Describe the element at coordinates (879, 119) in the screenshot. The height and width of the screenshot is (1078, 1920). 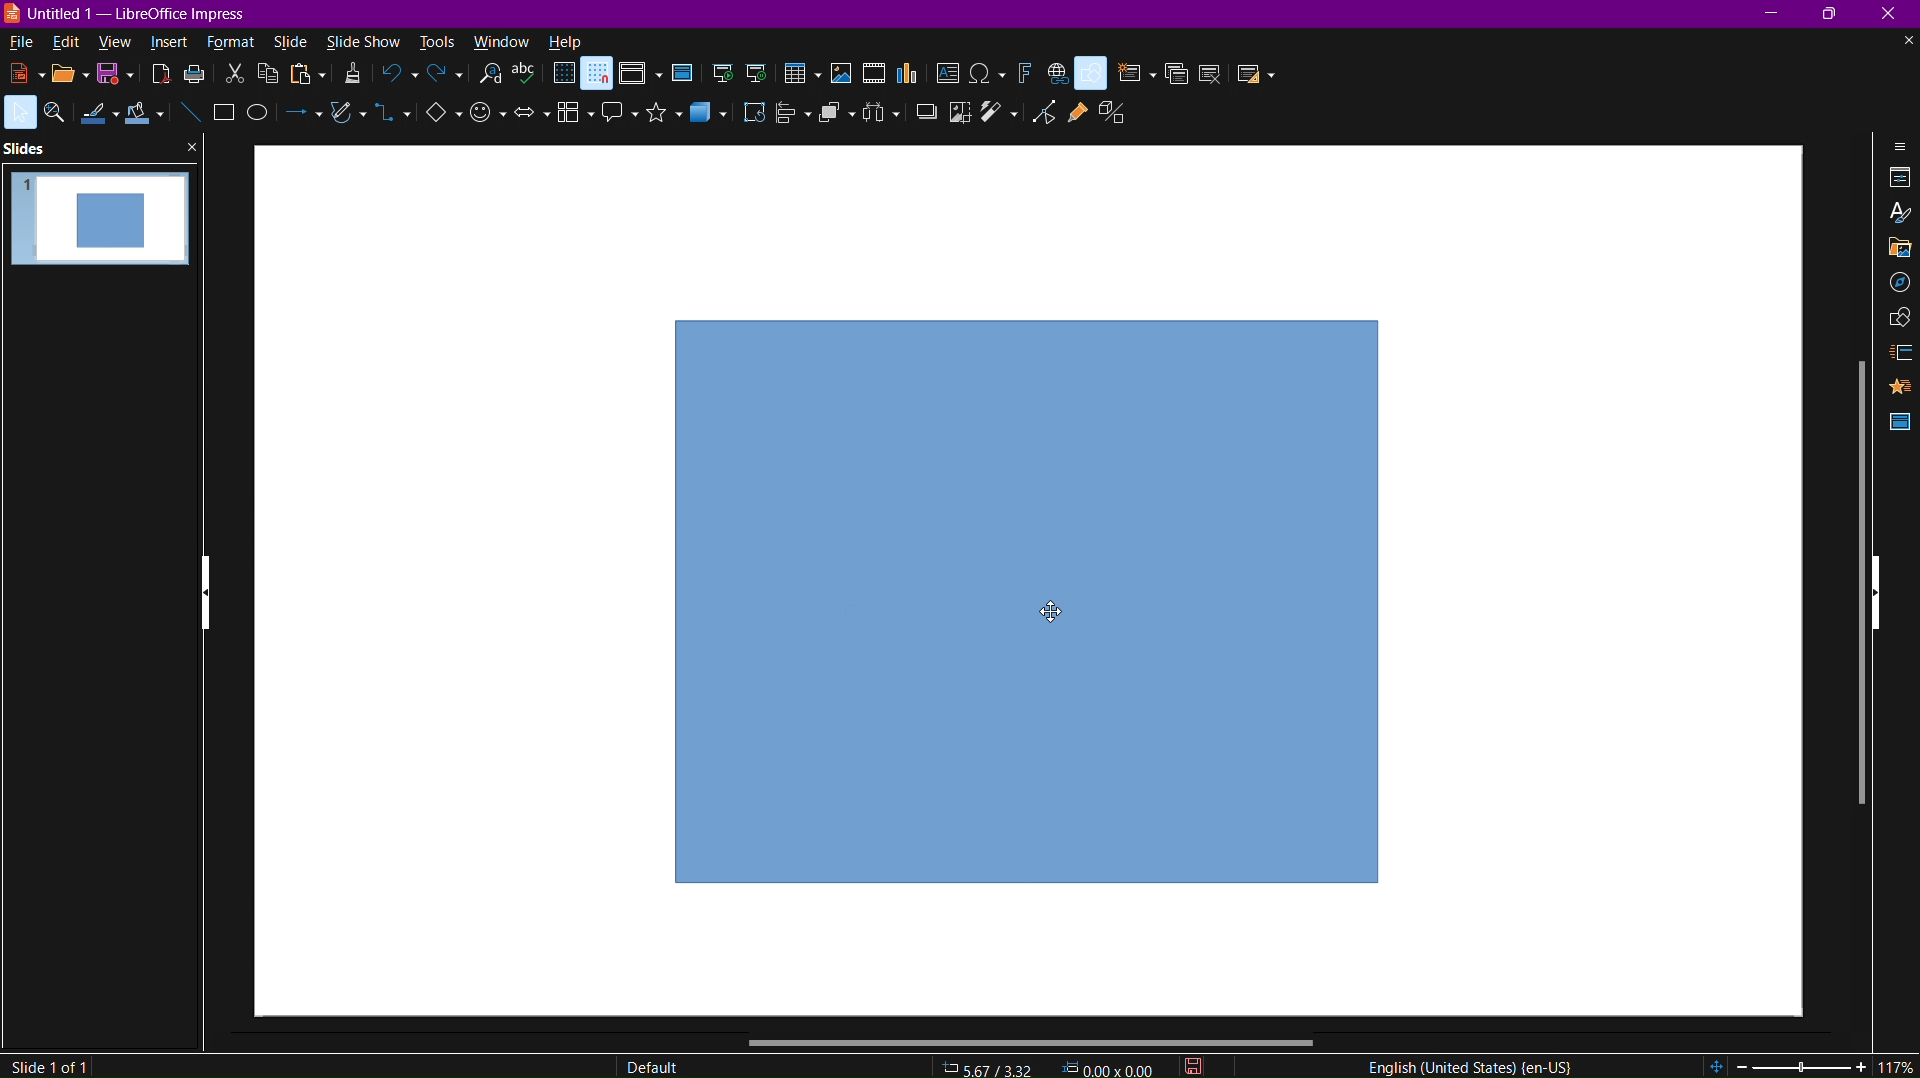
I see `Select at least three objects to distribute` at that location.